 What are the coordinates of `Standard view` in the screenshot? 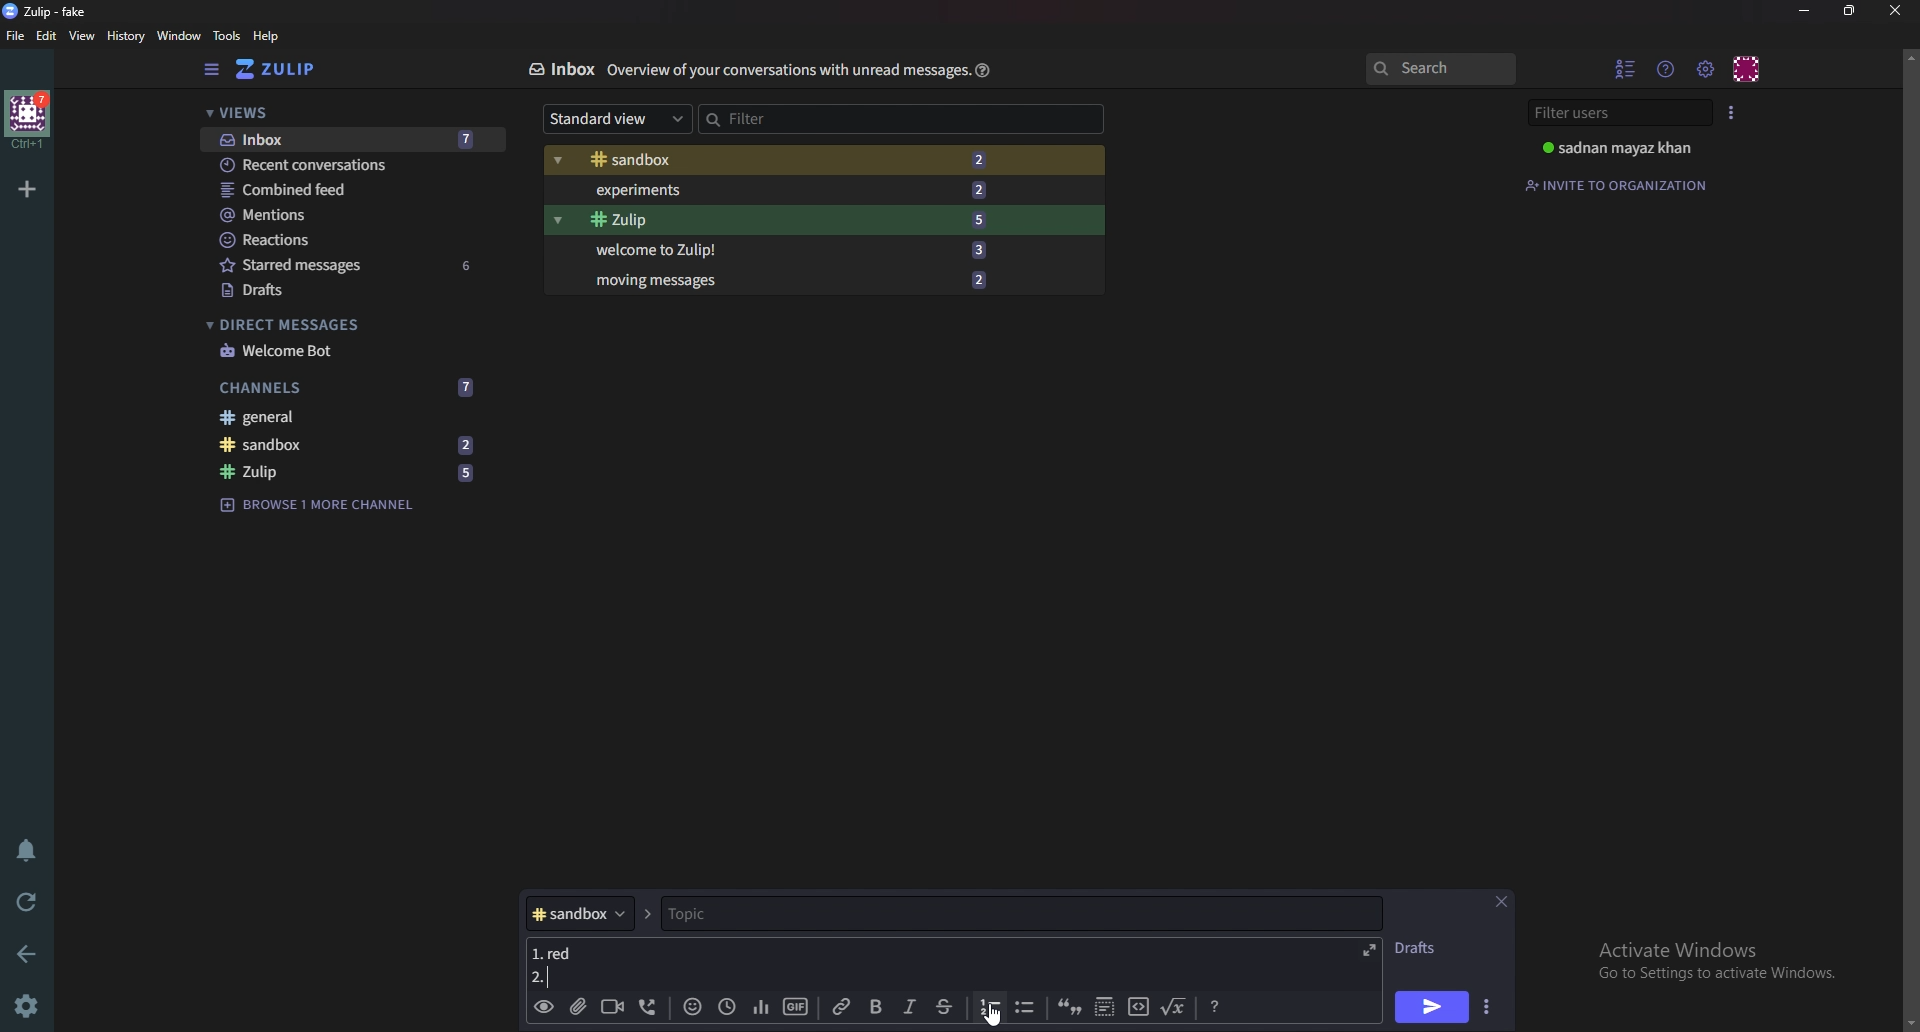 It's located at (611, 120).